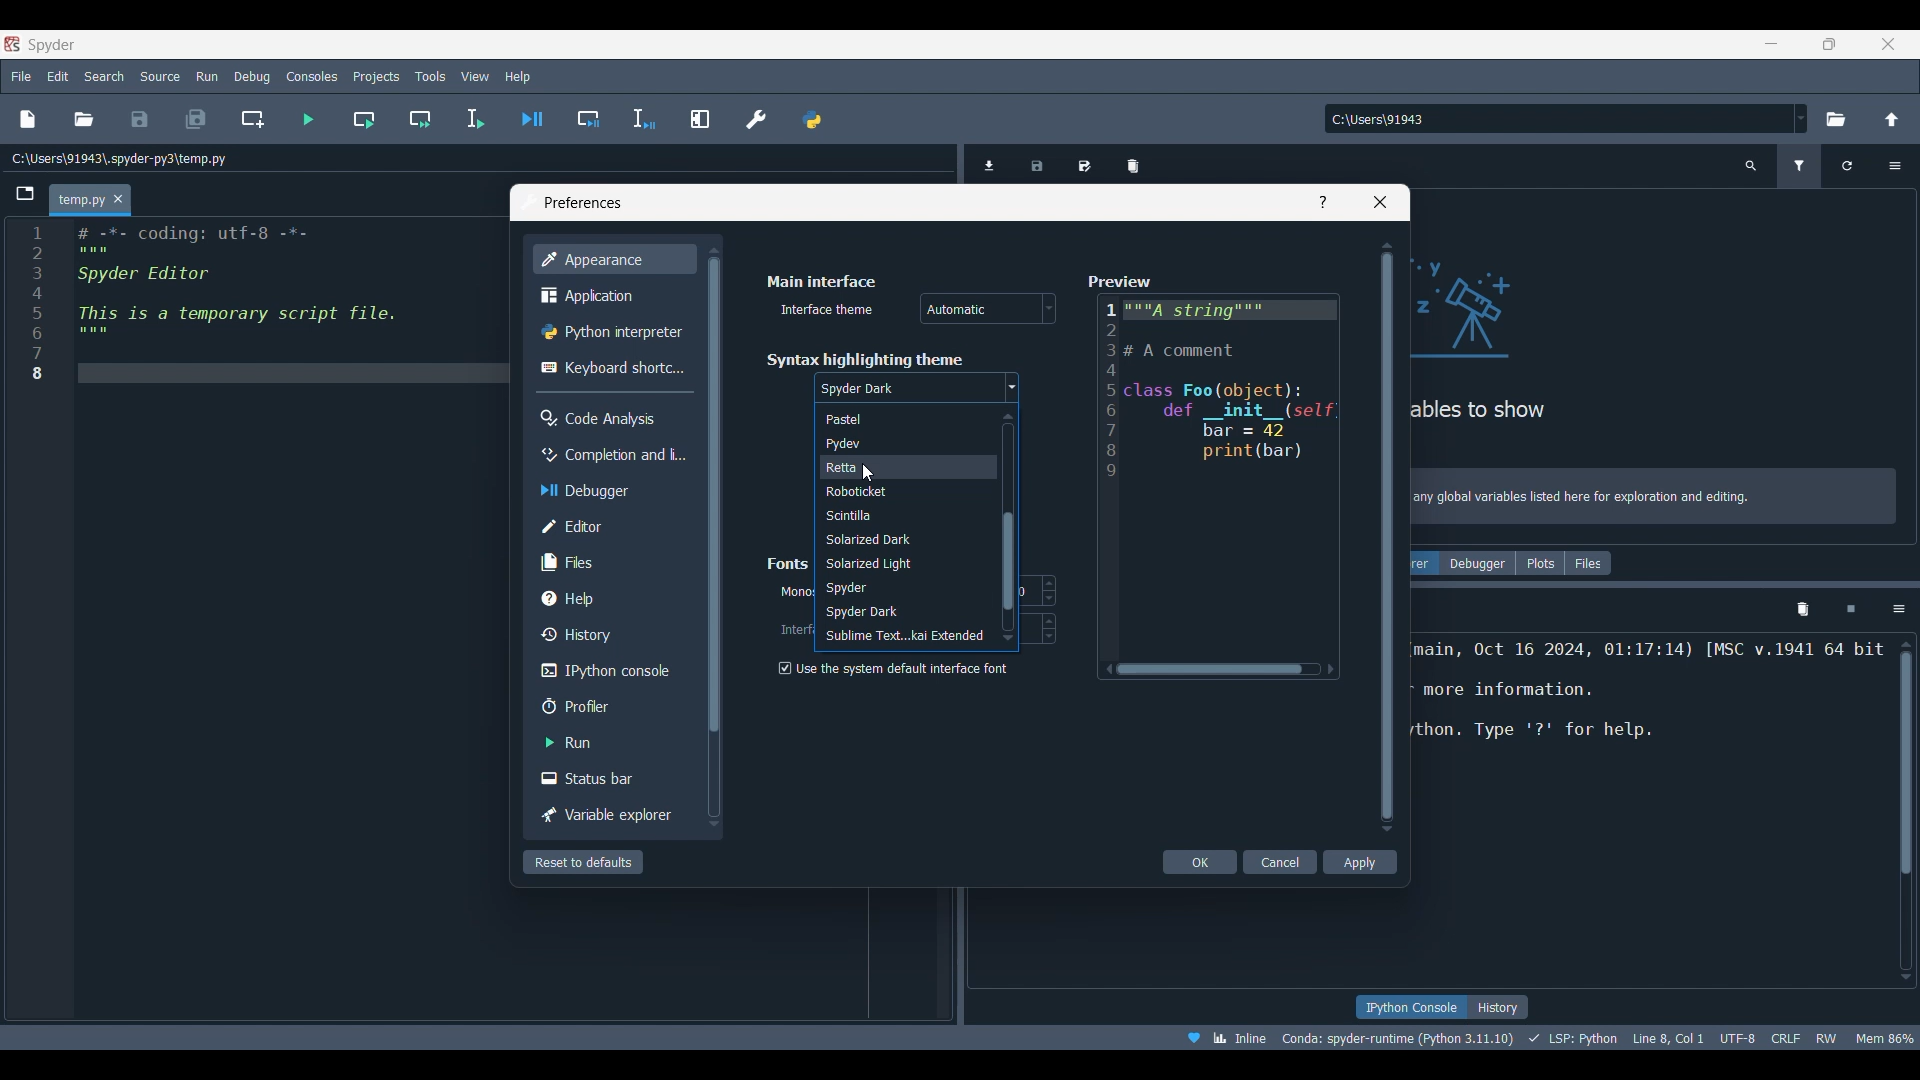 The image size is (1920, 1080). What do you see at coordinates (610, 598) in the screenshot?
I see `Help` at bounding box center [610, 598].